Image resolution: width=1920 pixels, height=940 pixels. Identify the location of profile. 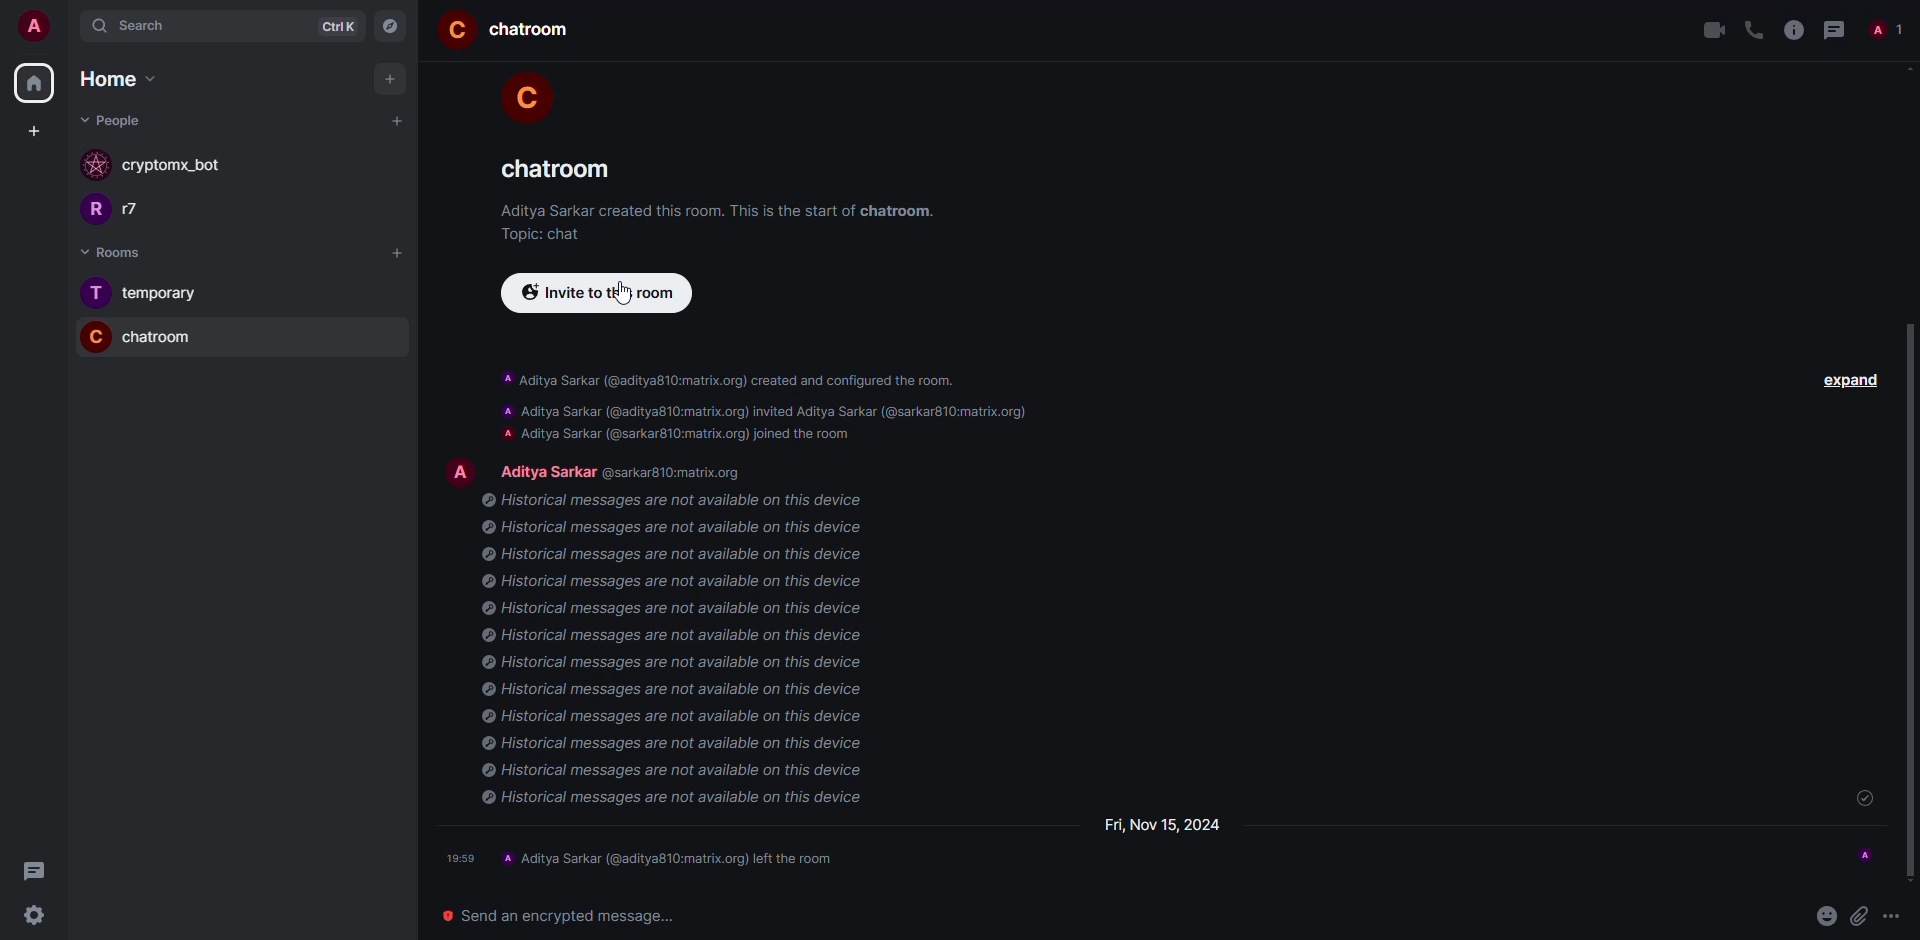
(94, 293).